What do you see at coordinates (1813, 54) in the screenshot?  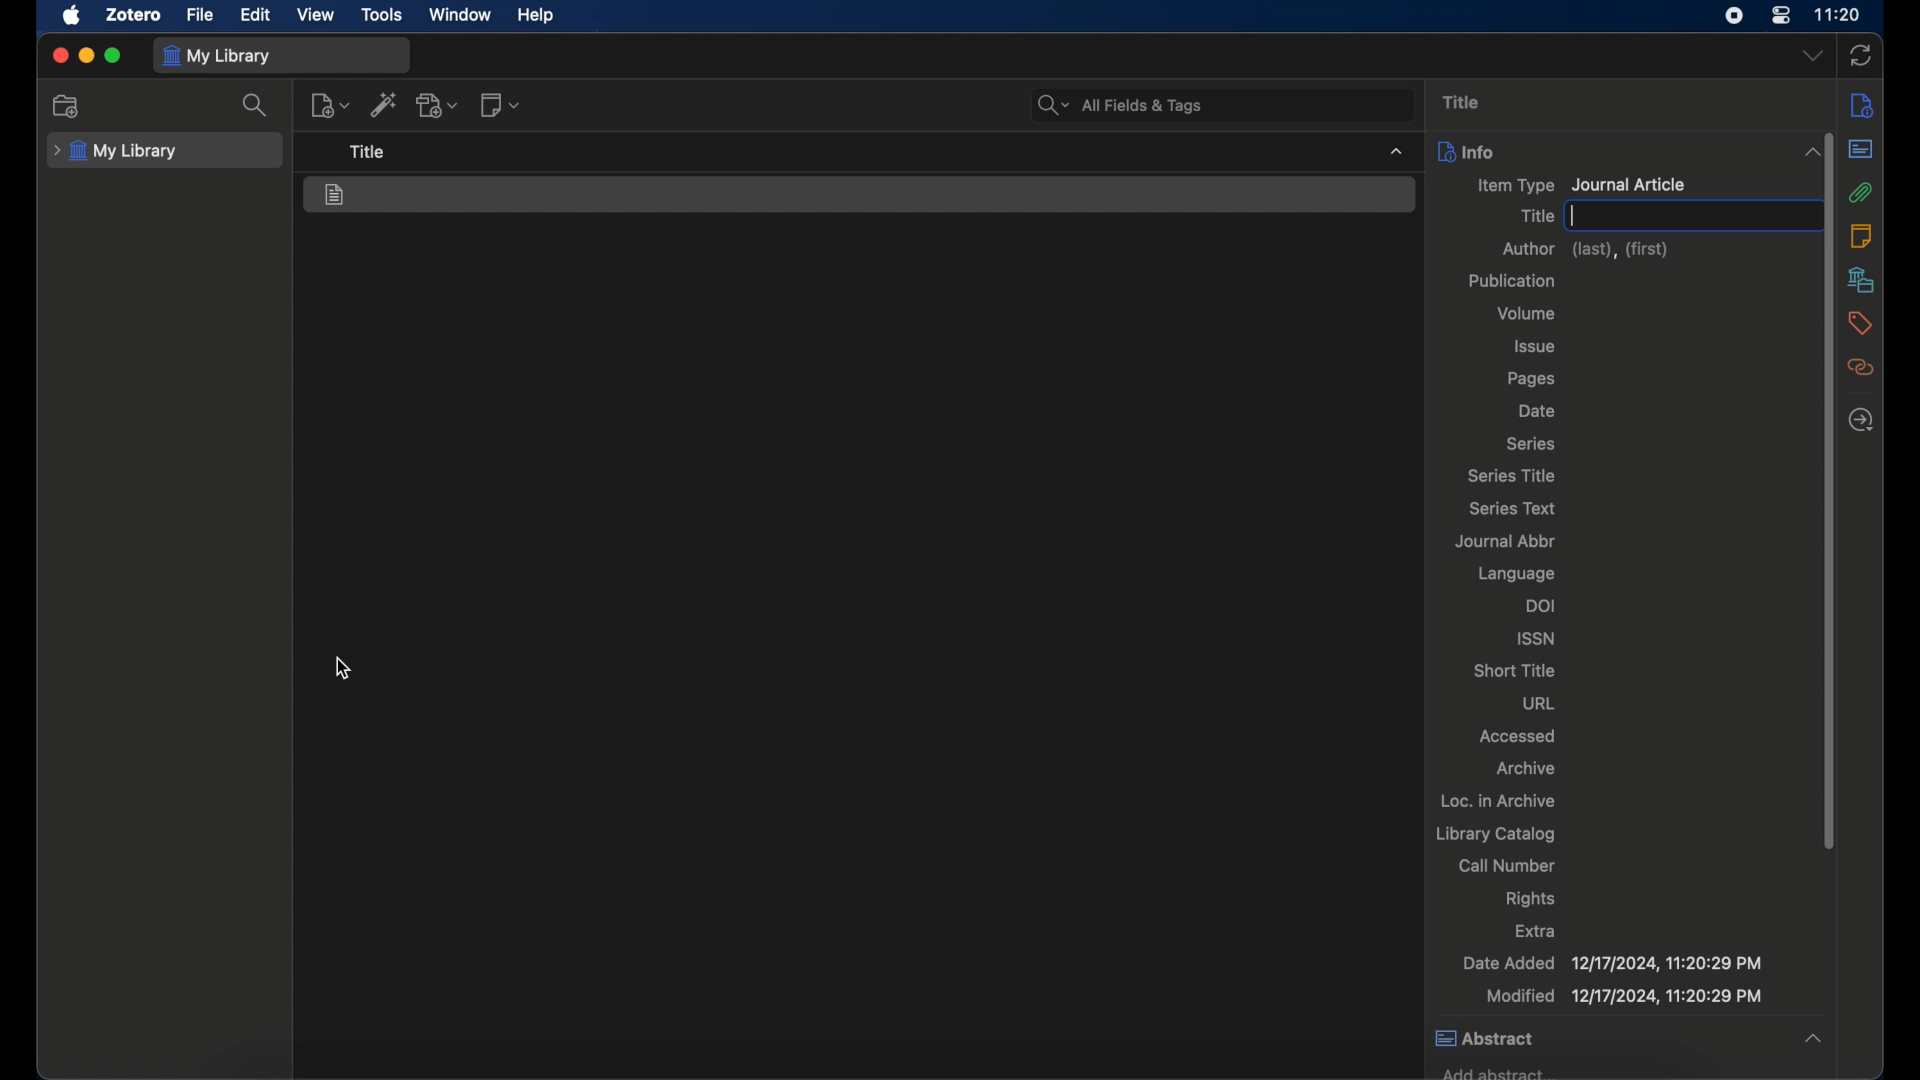 I see `dropdown` at bounding box center [1813, 54].